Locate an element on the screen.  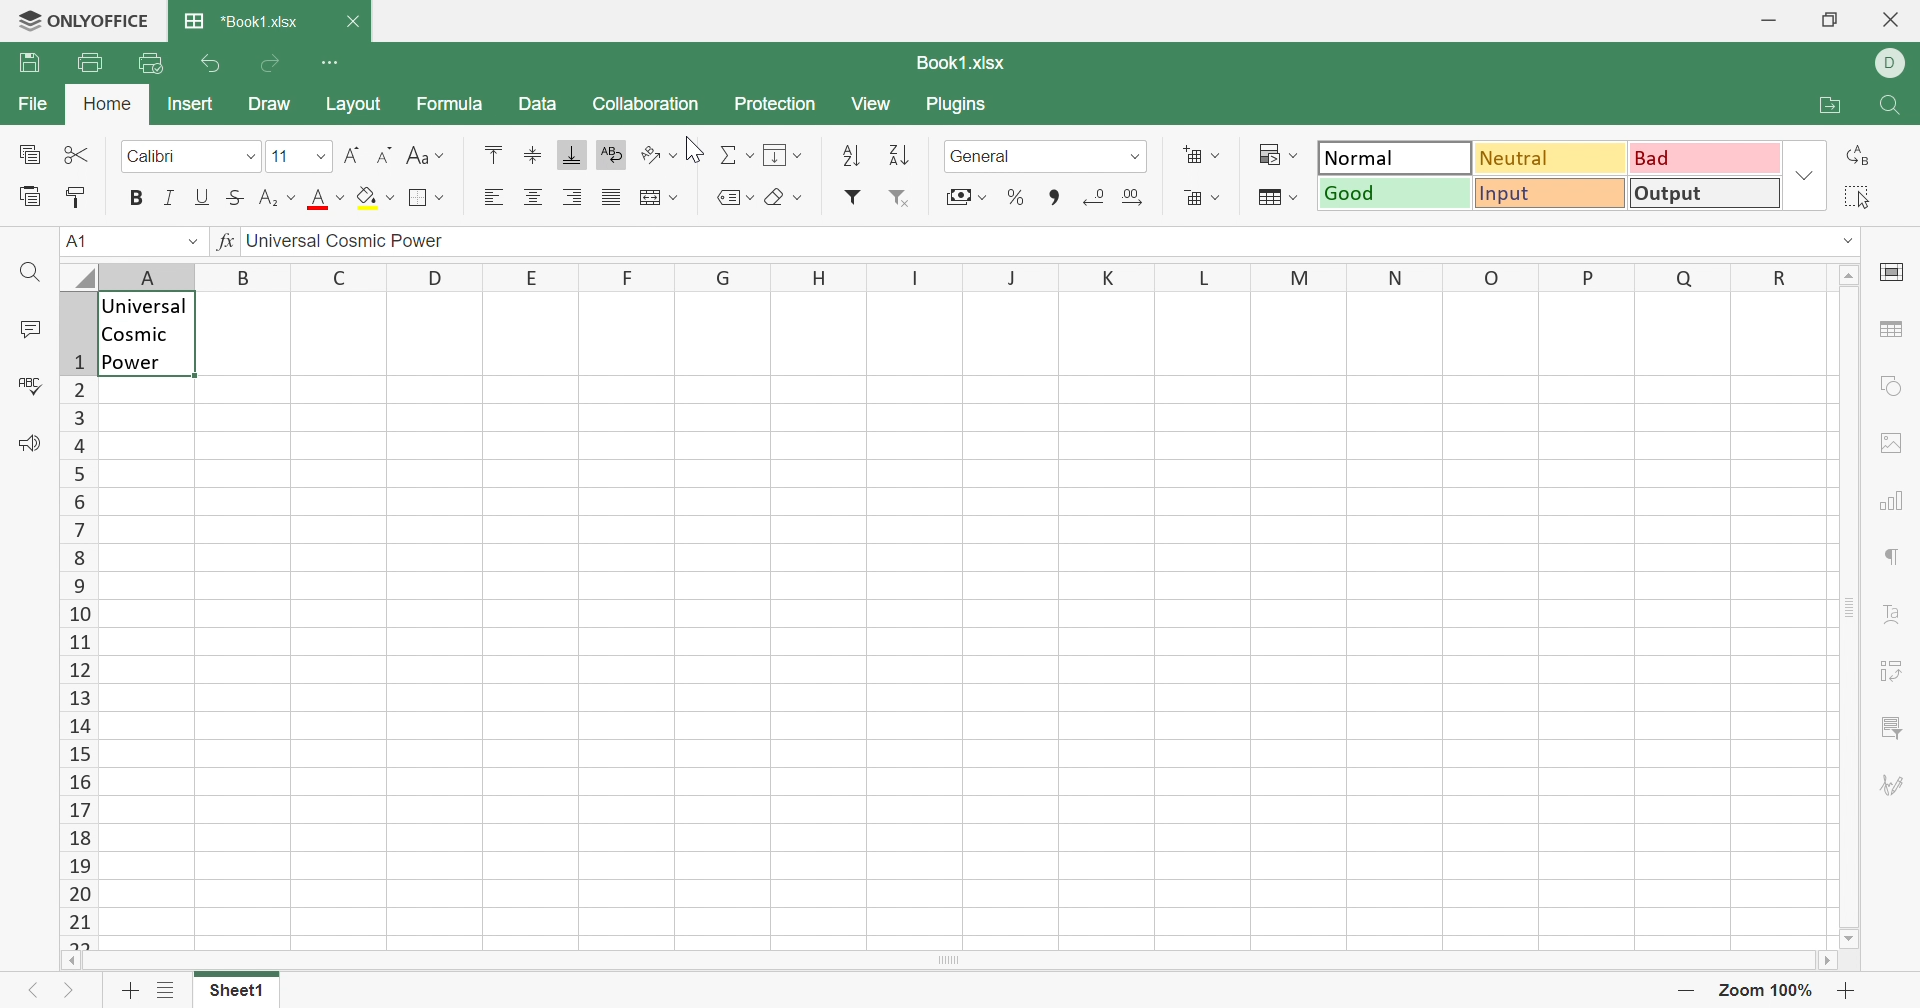
Protection is located at coordinates (779, 104).